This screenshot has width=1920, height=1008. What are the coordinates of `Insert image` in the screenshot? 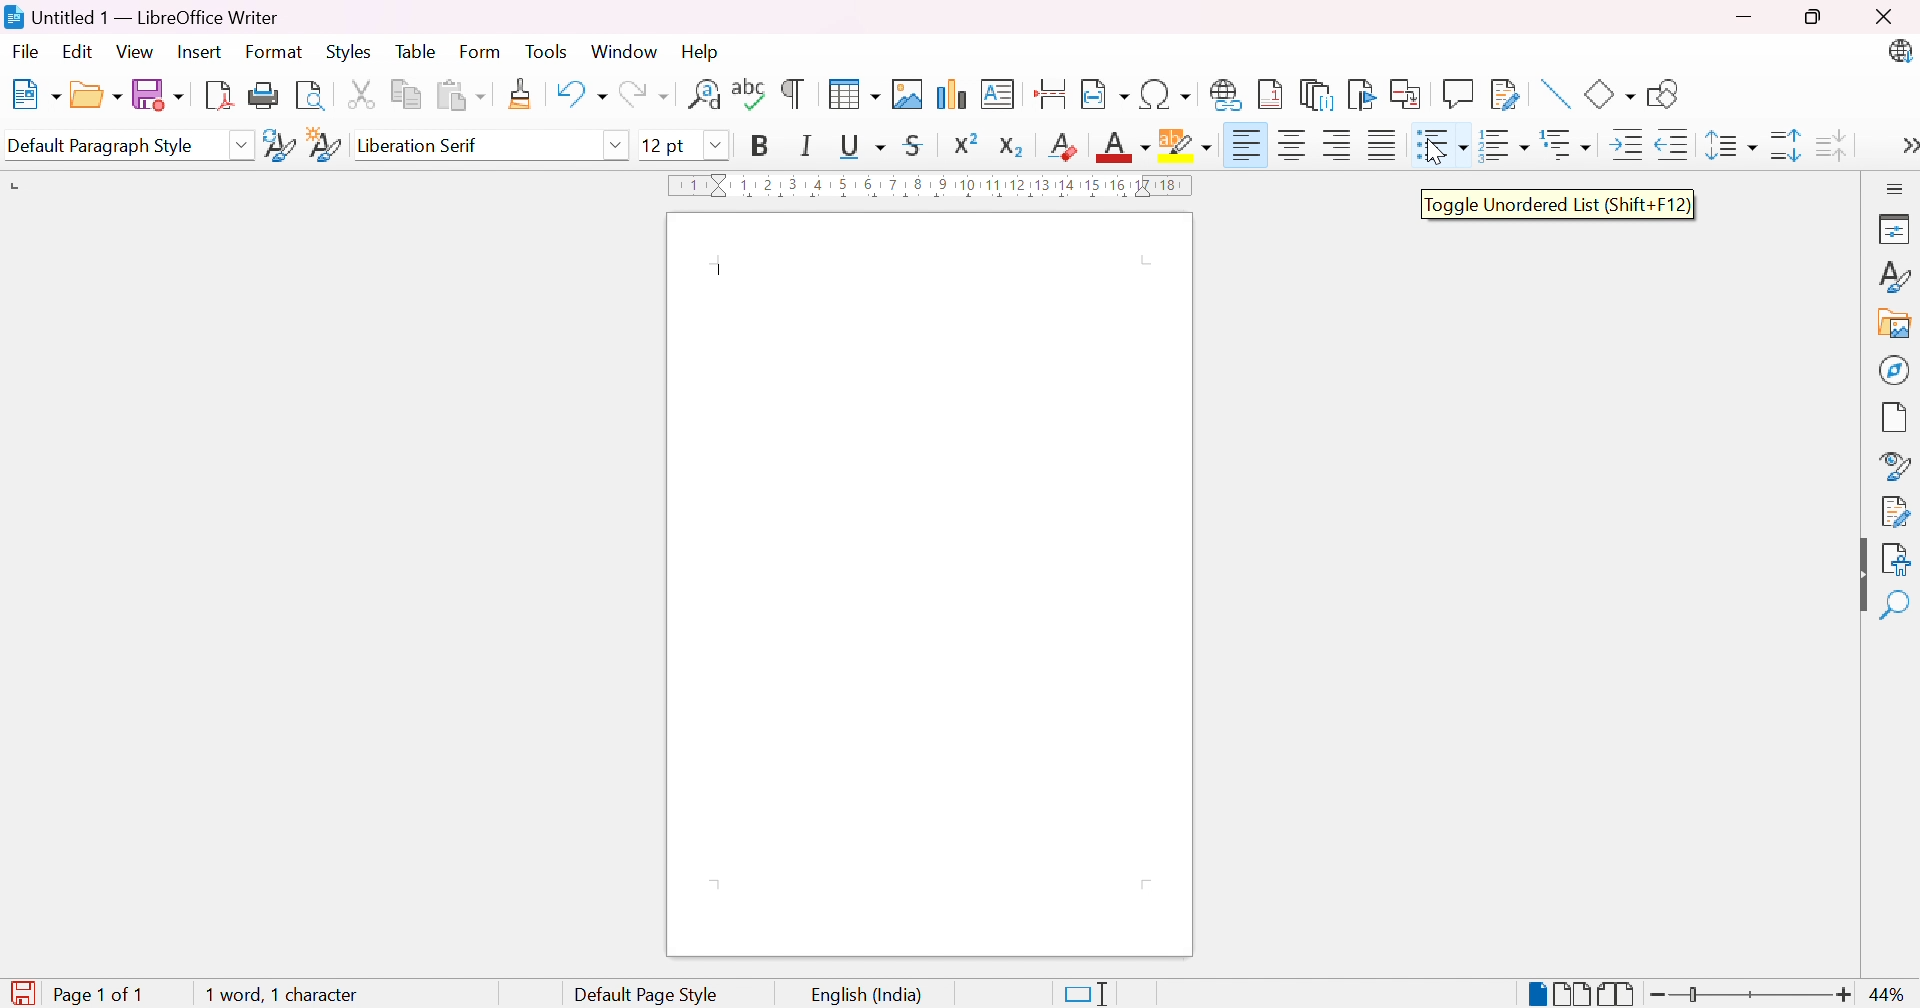 It's located at (909, 94).